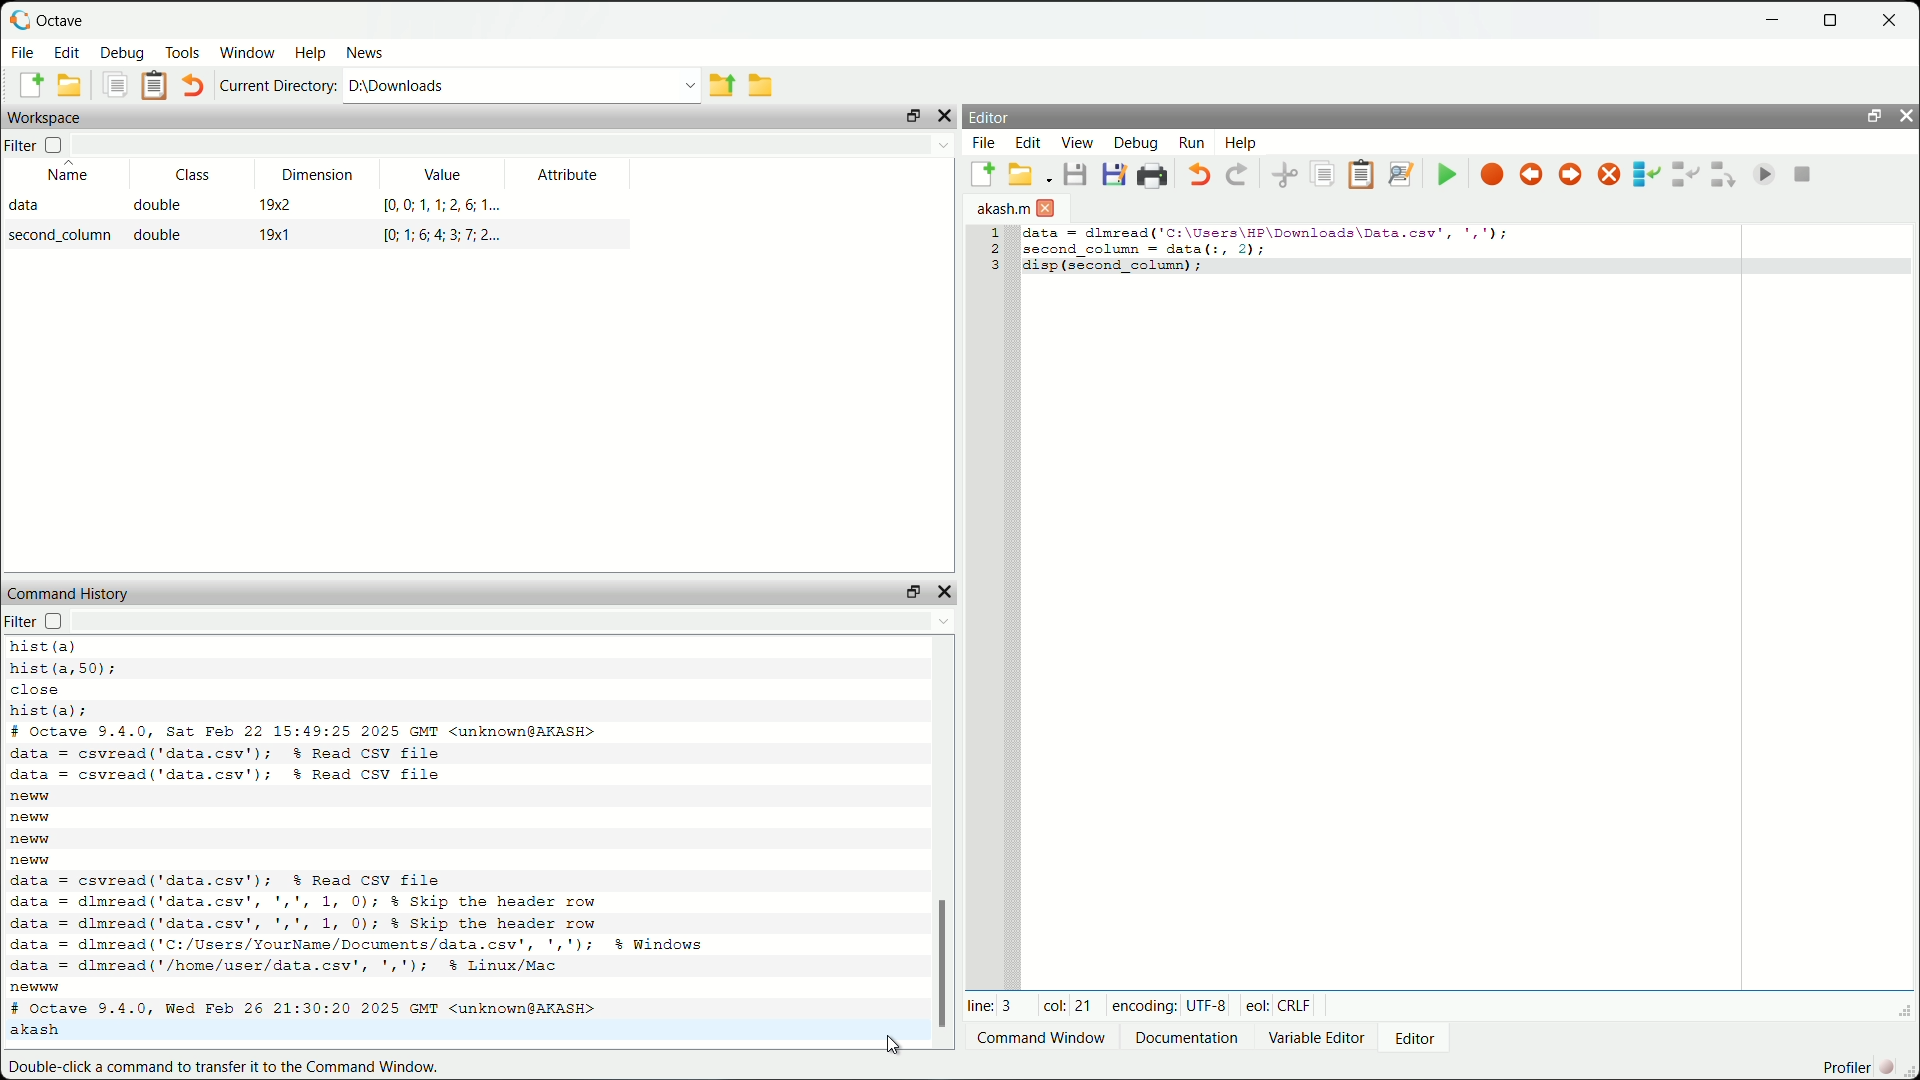 This screenshot has width=1920, height=1080. Describe the element at coordinates (1446, 174) in the screenshot. I see `save file and run/continue` at that location.